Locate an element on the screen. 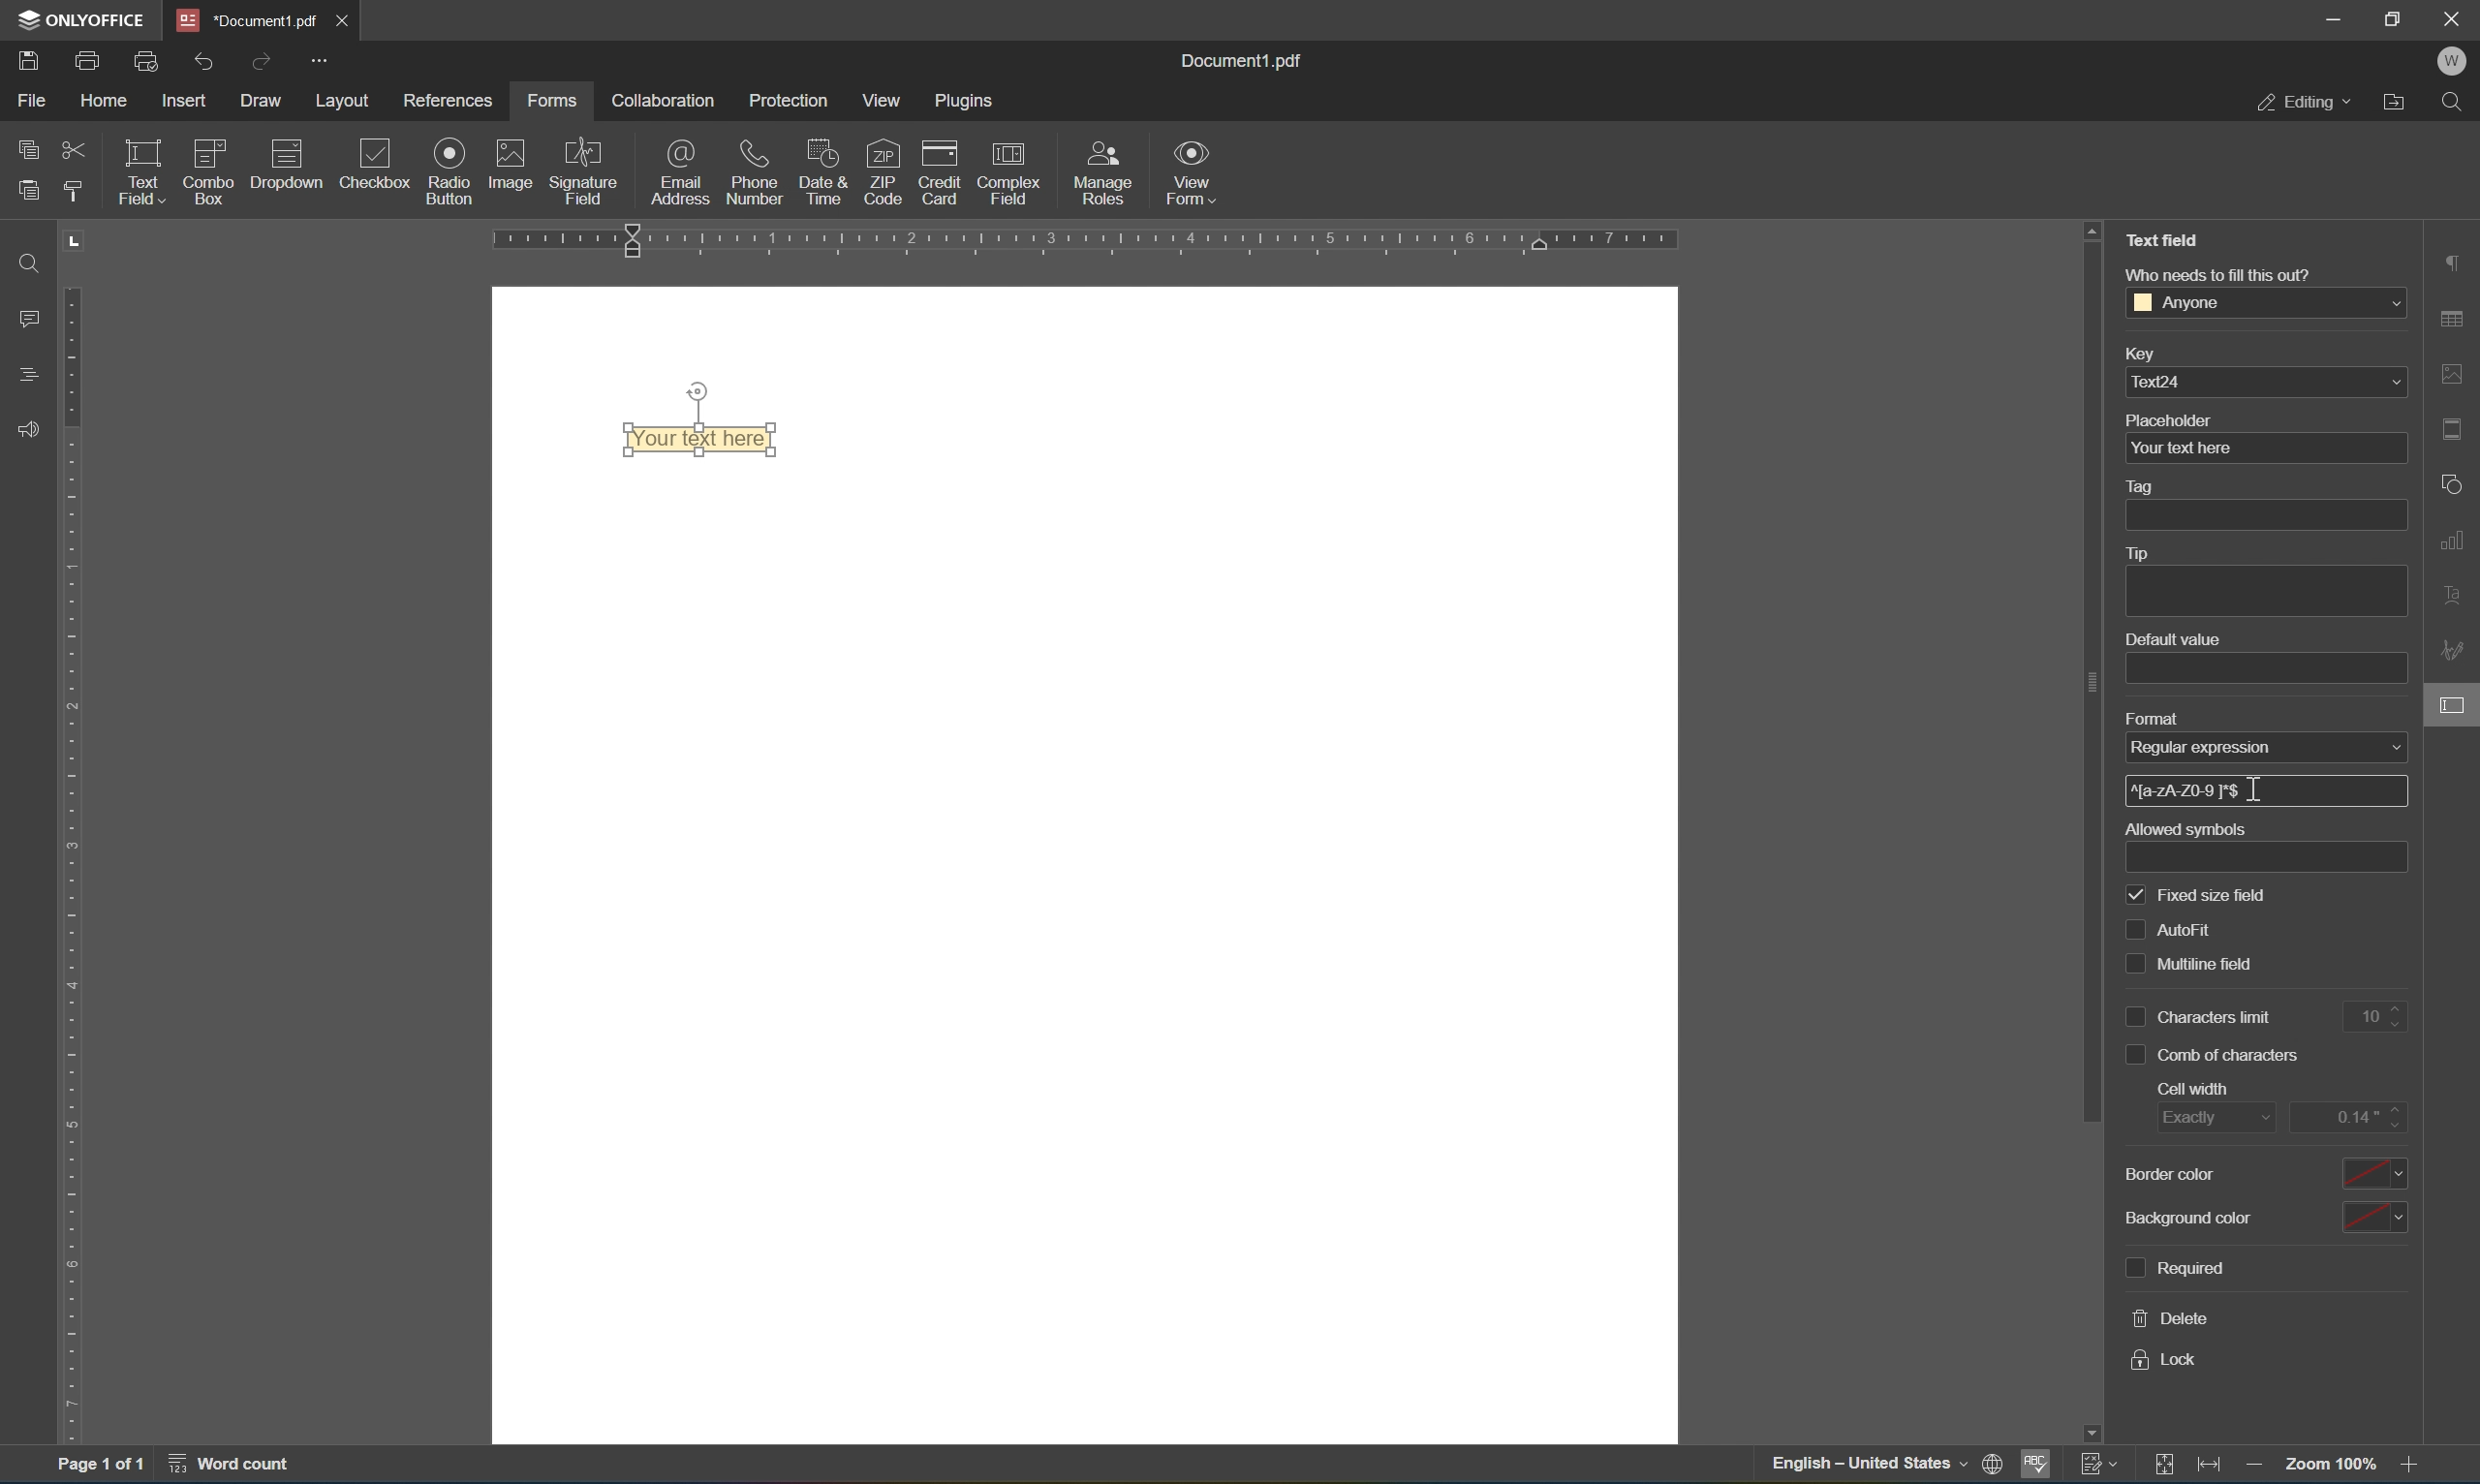  form settings is located at coordinates (2455, 704).